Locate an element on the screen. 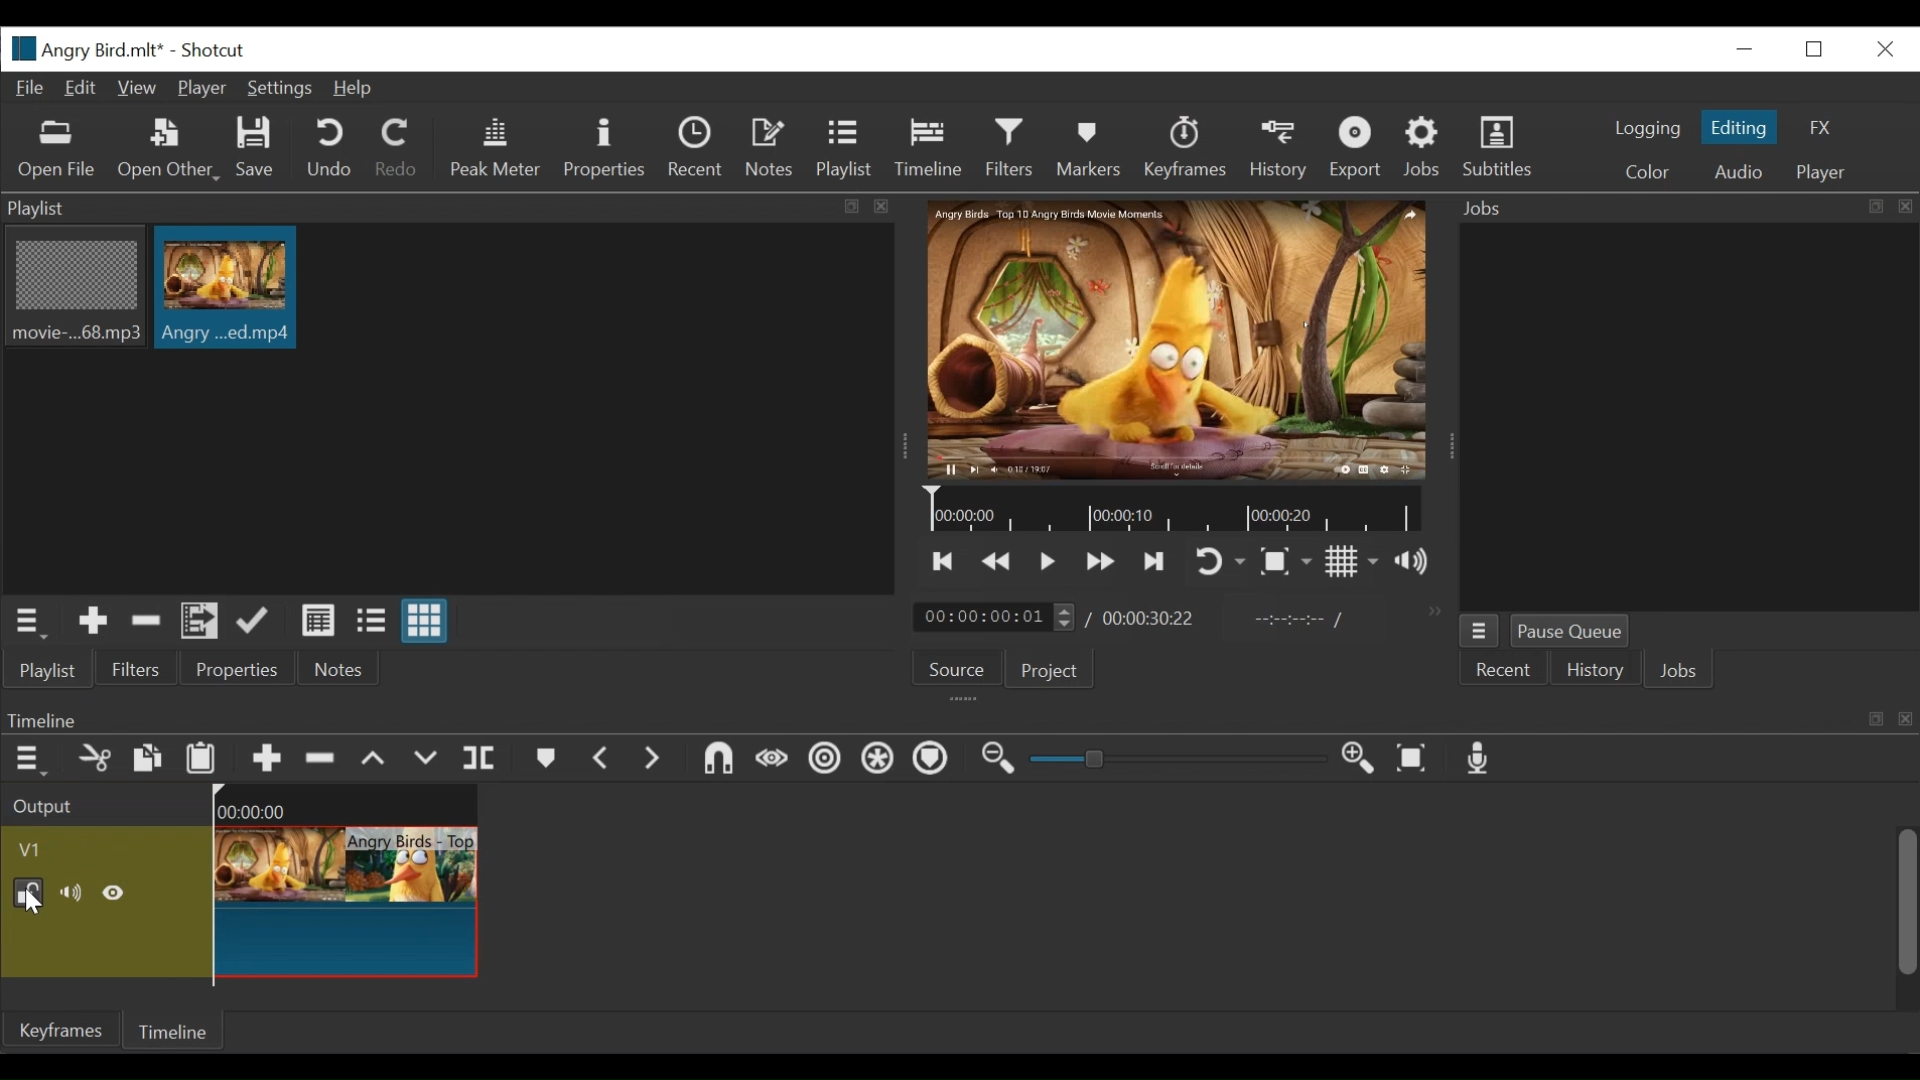  Timeline is located at coordinates (349, 805).